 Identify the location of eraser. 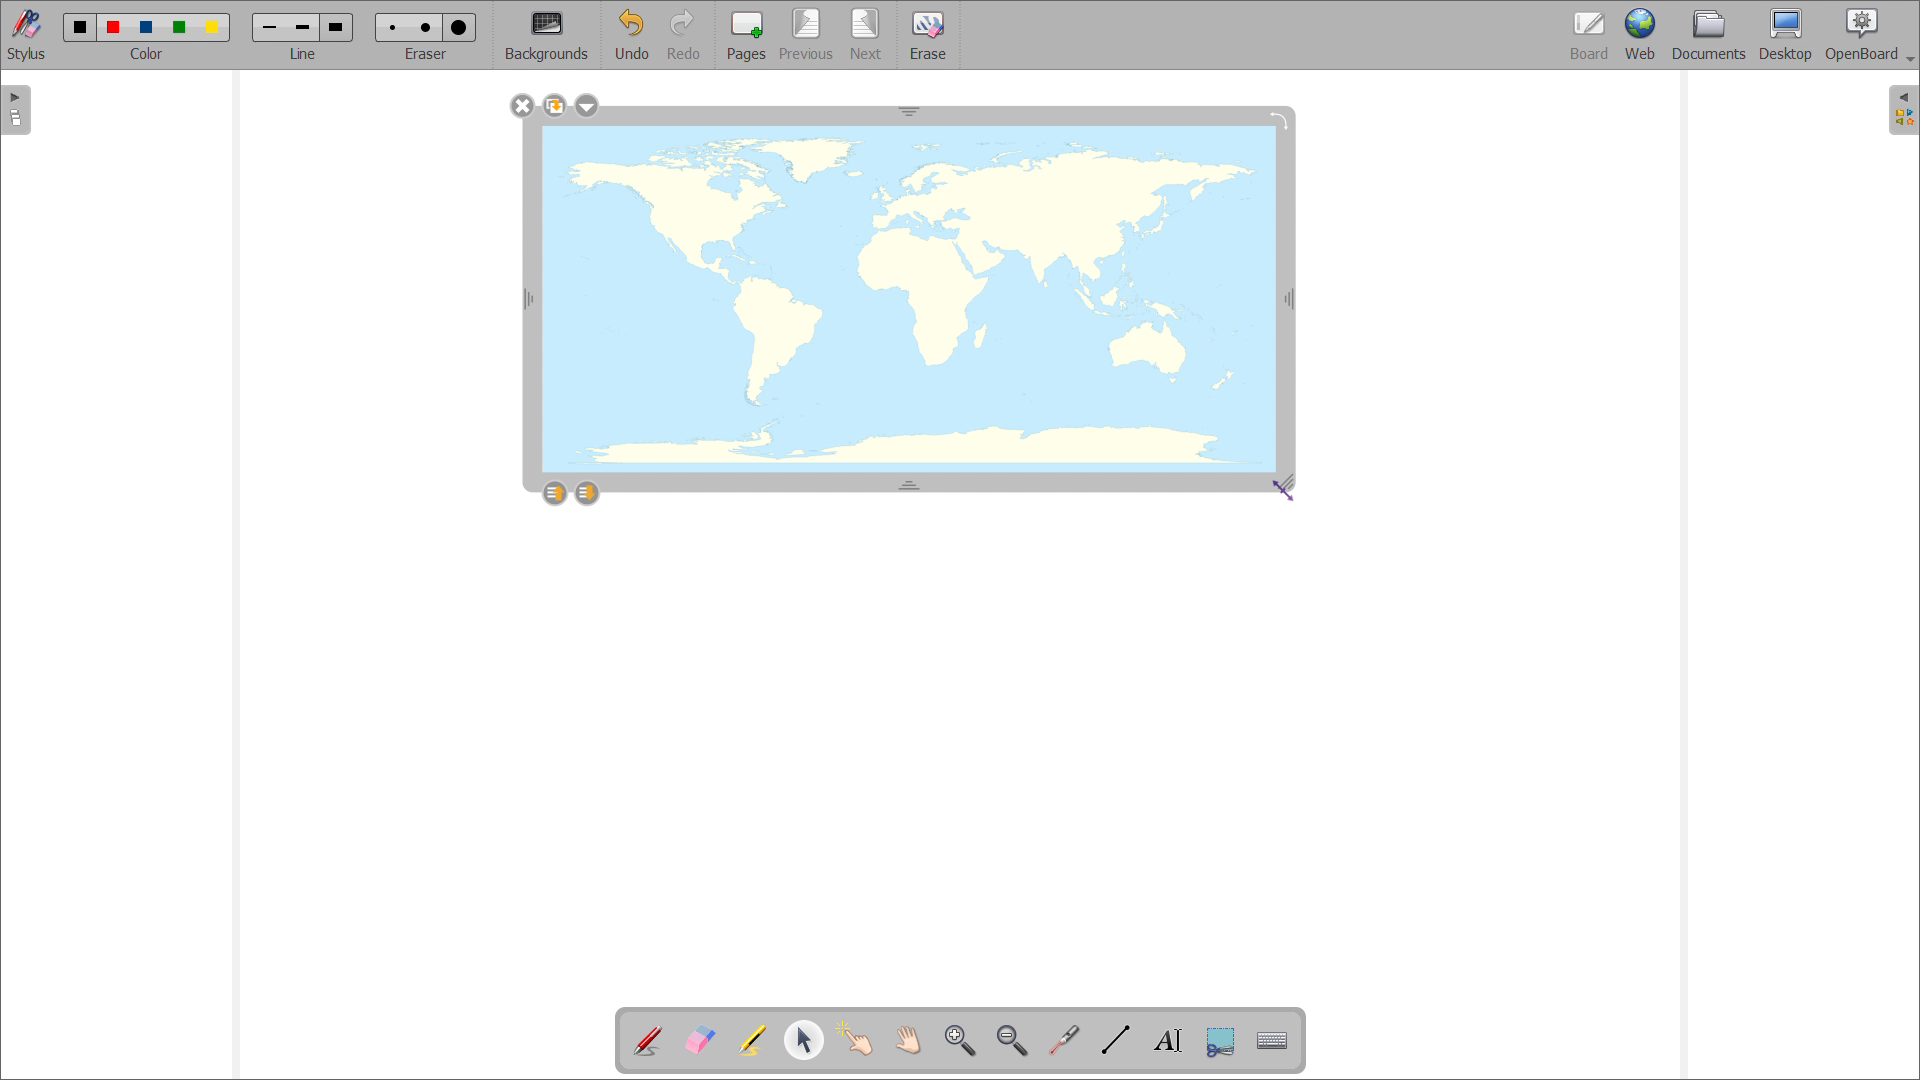
(425, 55).